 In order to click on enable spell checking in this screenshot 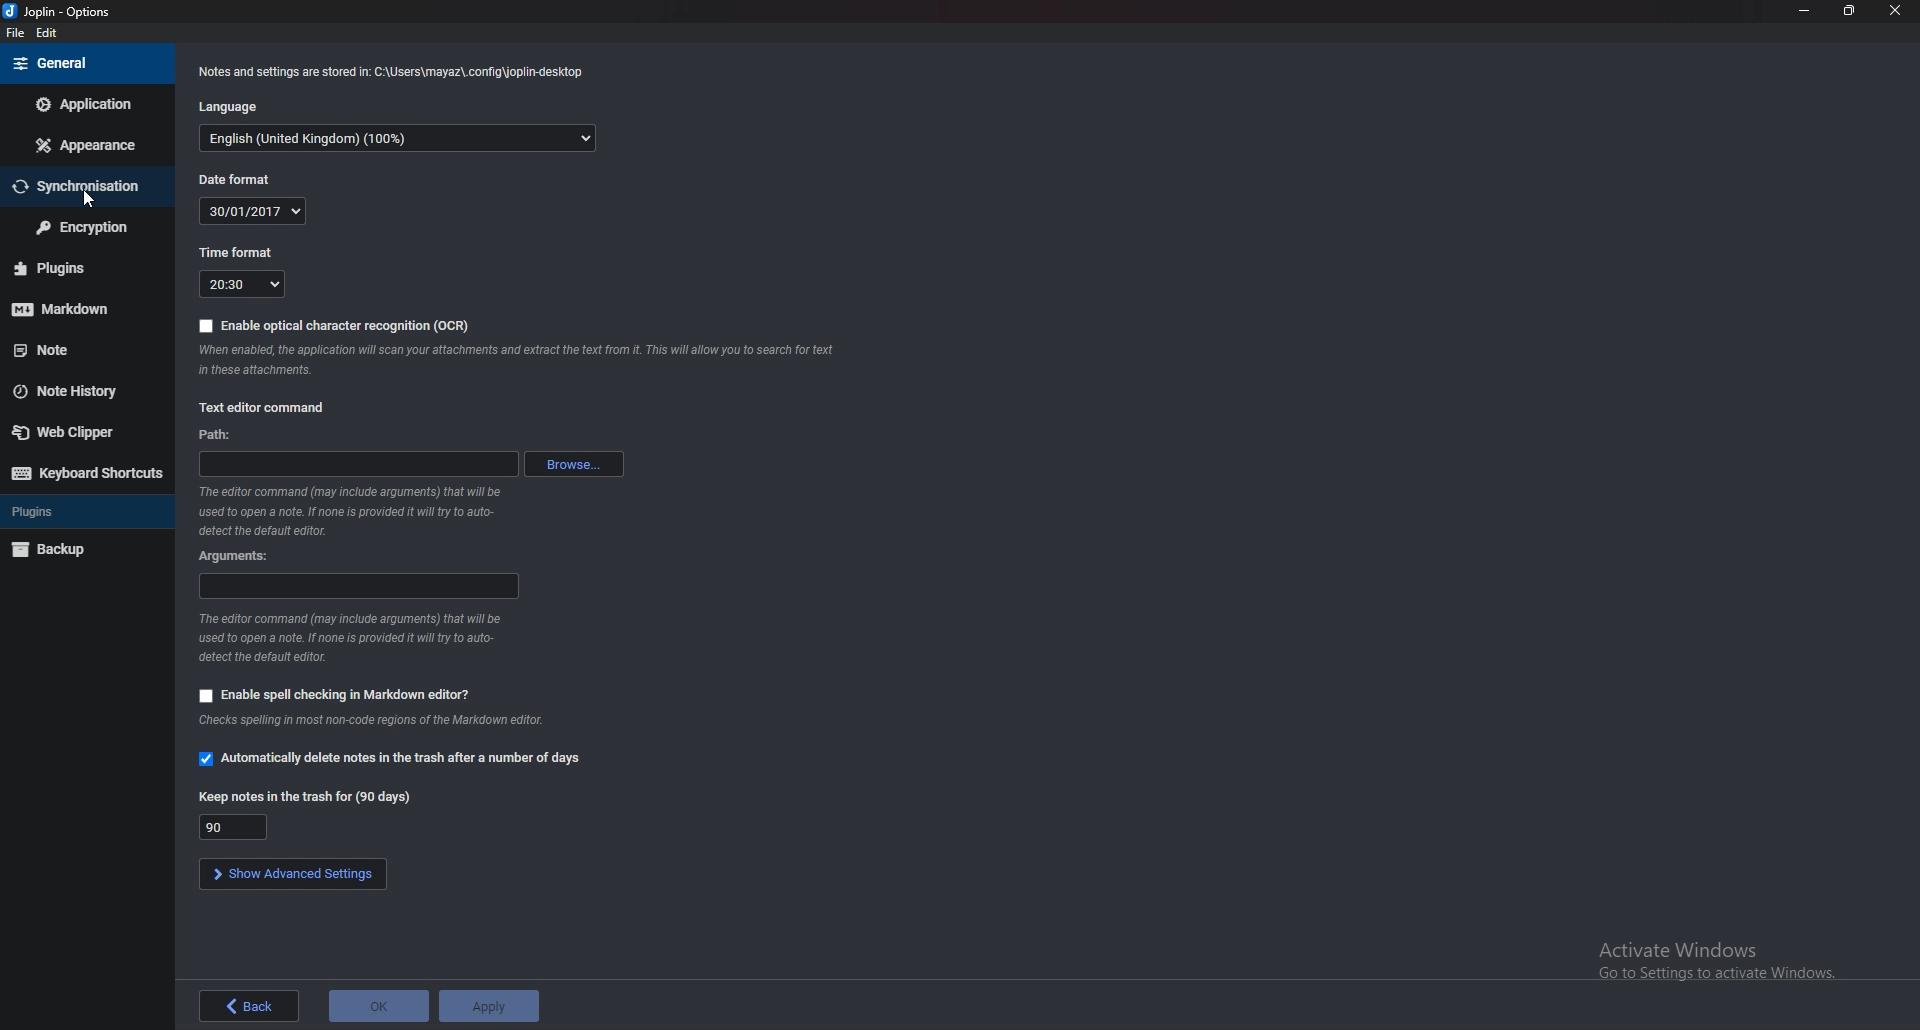, I will do `click(336, 695)`.